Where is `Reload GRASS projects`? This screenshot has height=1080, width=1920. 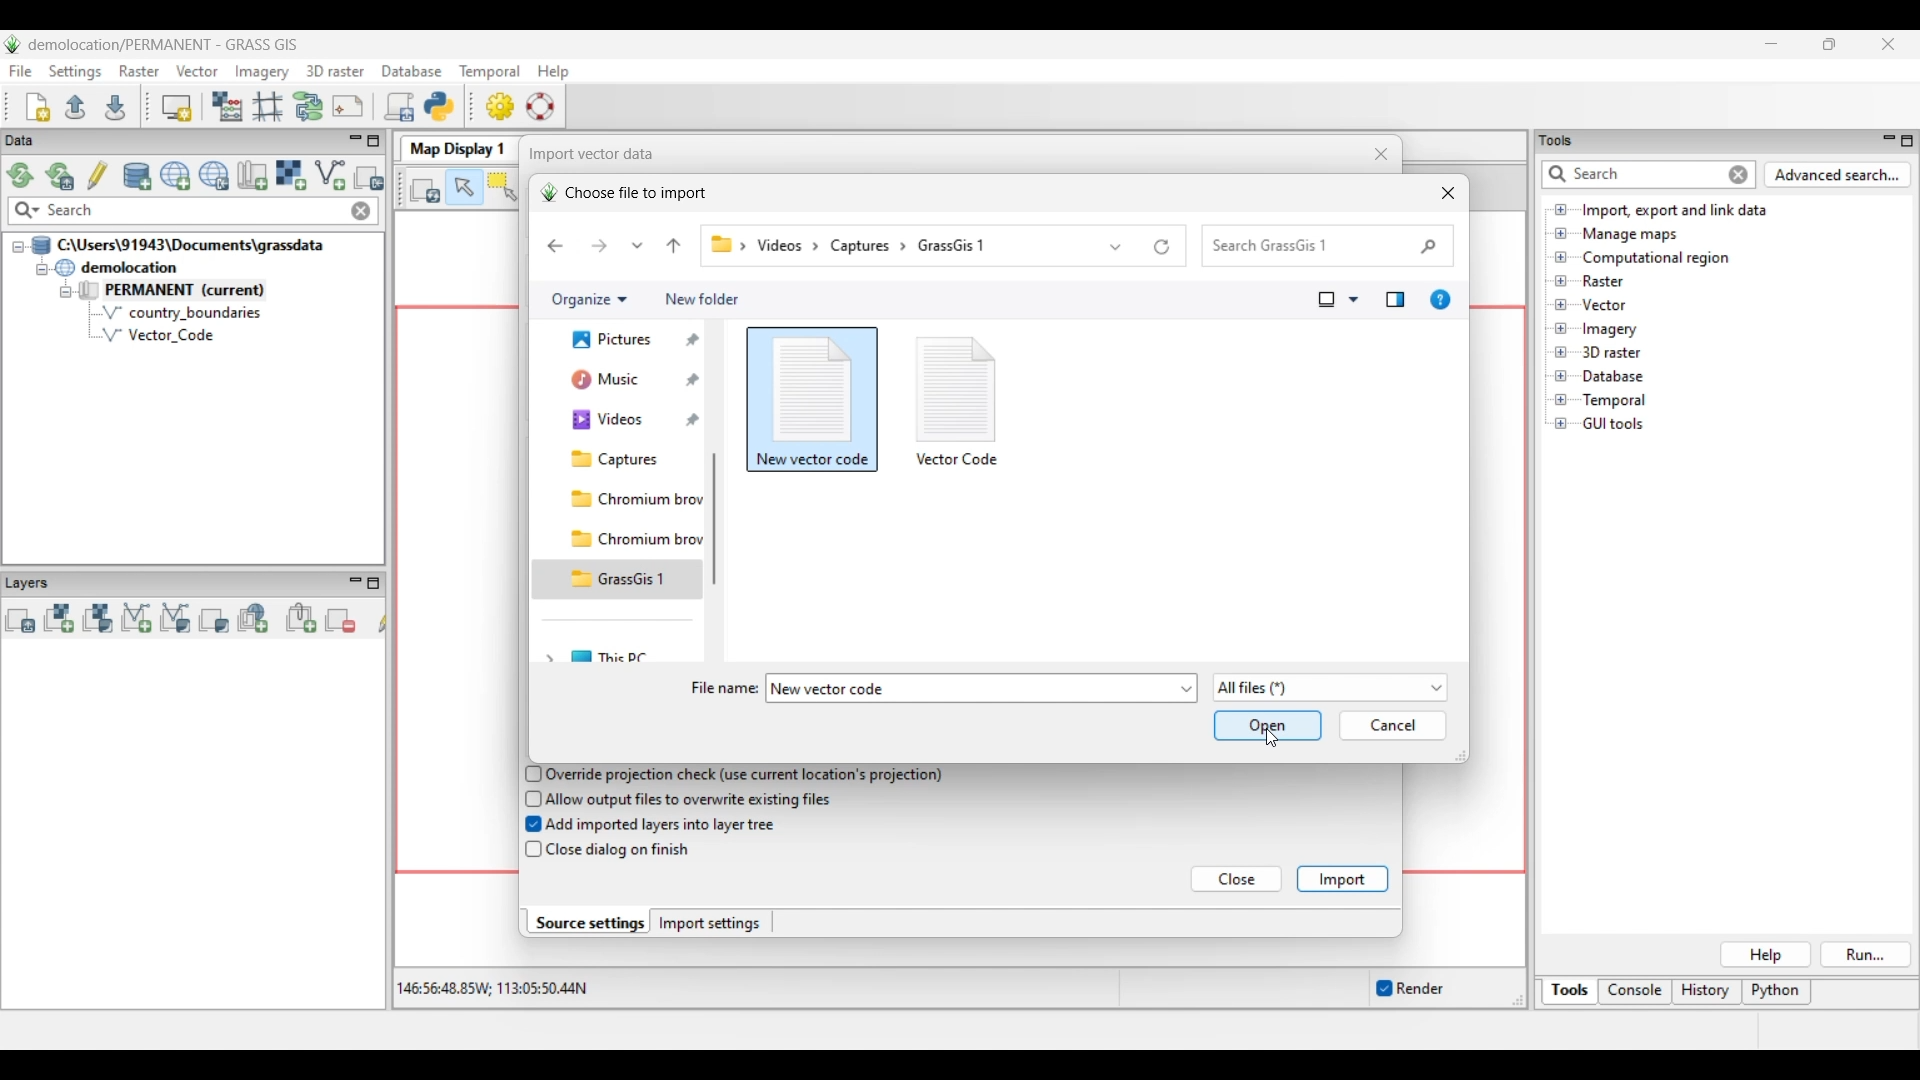
Reload GRASS projects is located at coordinates (21, 175).